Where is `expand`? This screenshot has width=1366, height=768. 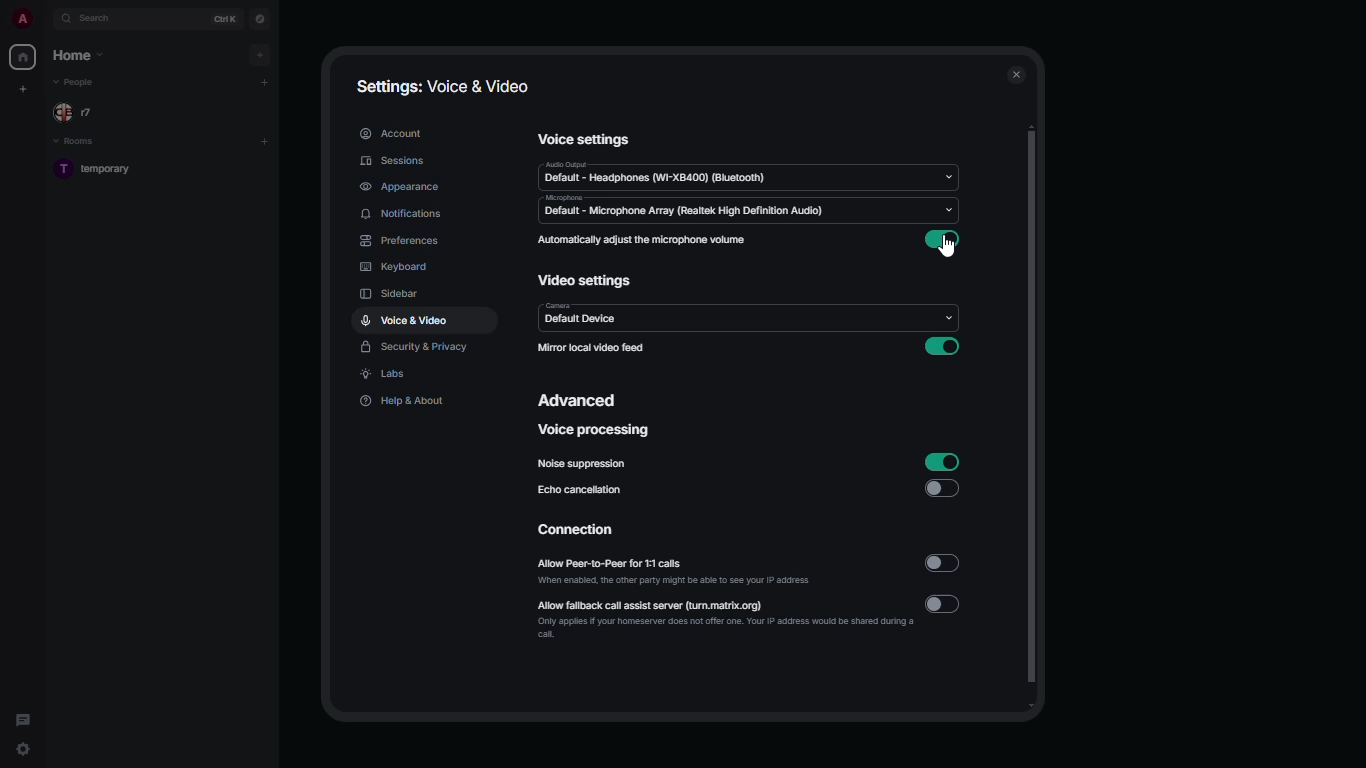
expand is located at coordinates (46, 18).